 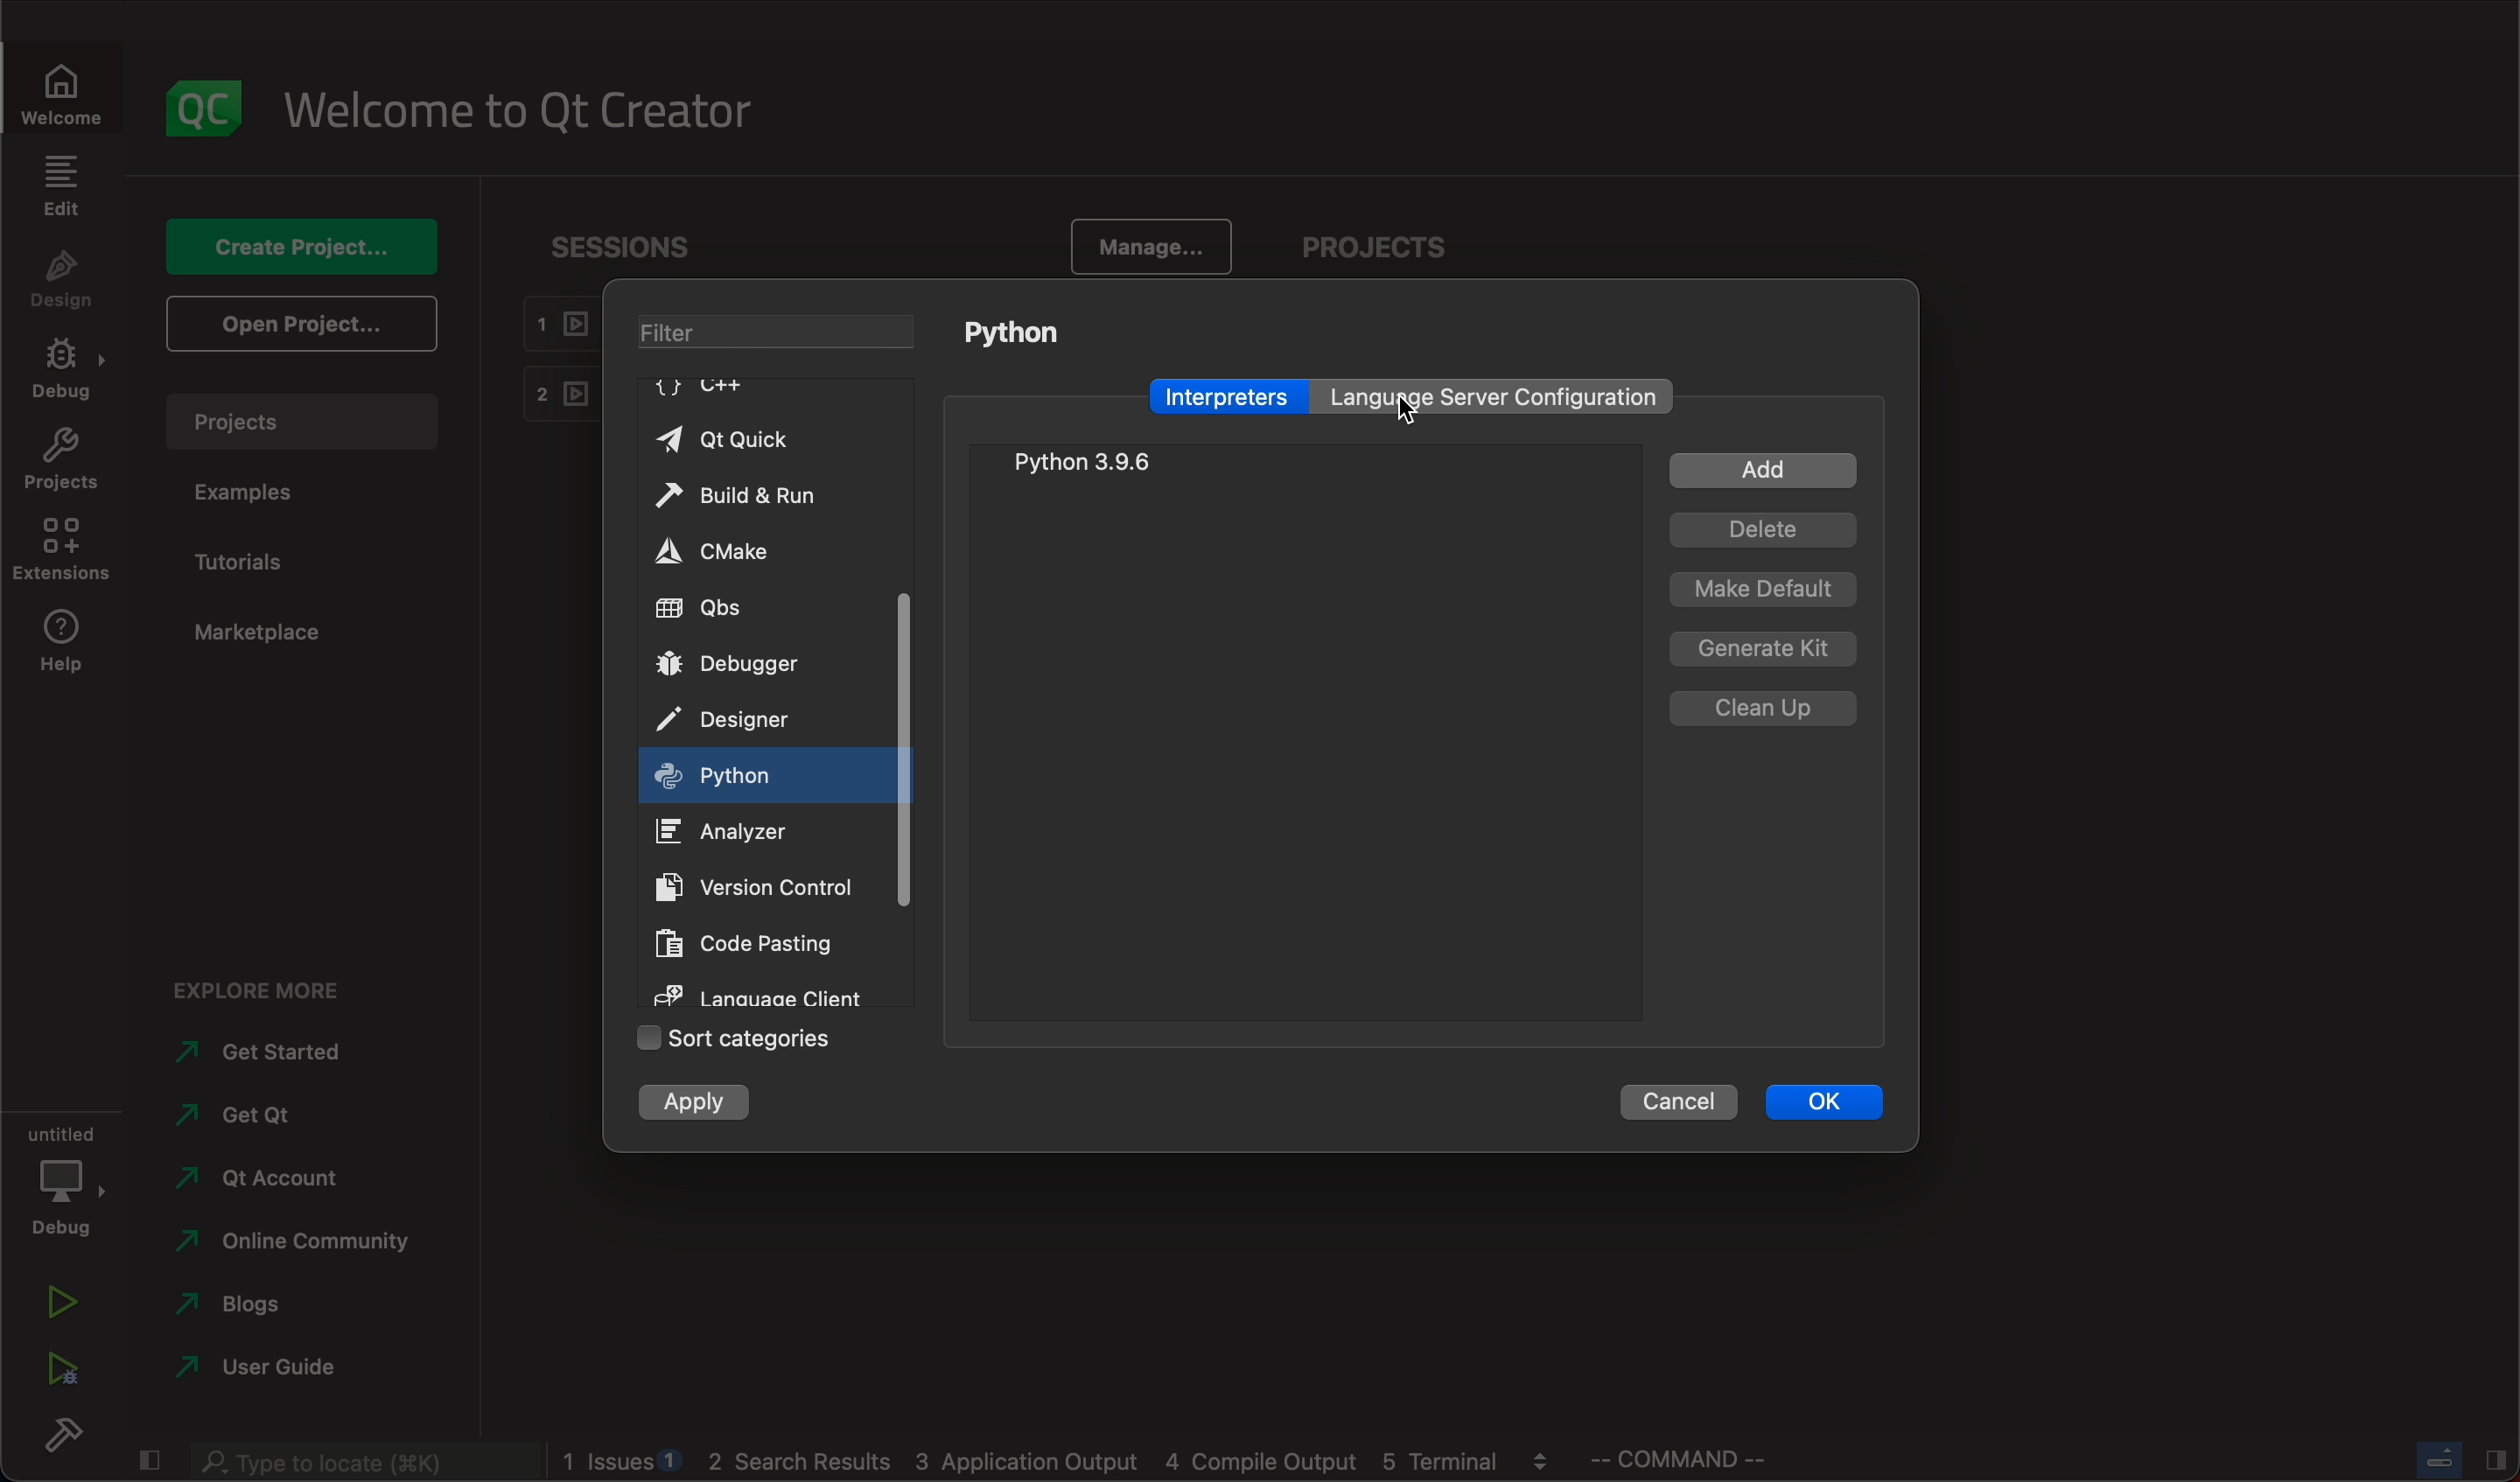 I want to click on sessions, so click(x=641, y=248).